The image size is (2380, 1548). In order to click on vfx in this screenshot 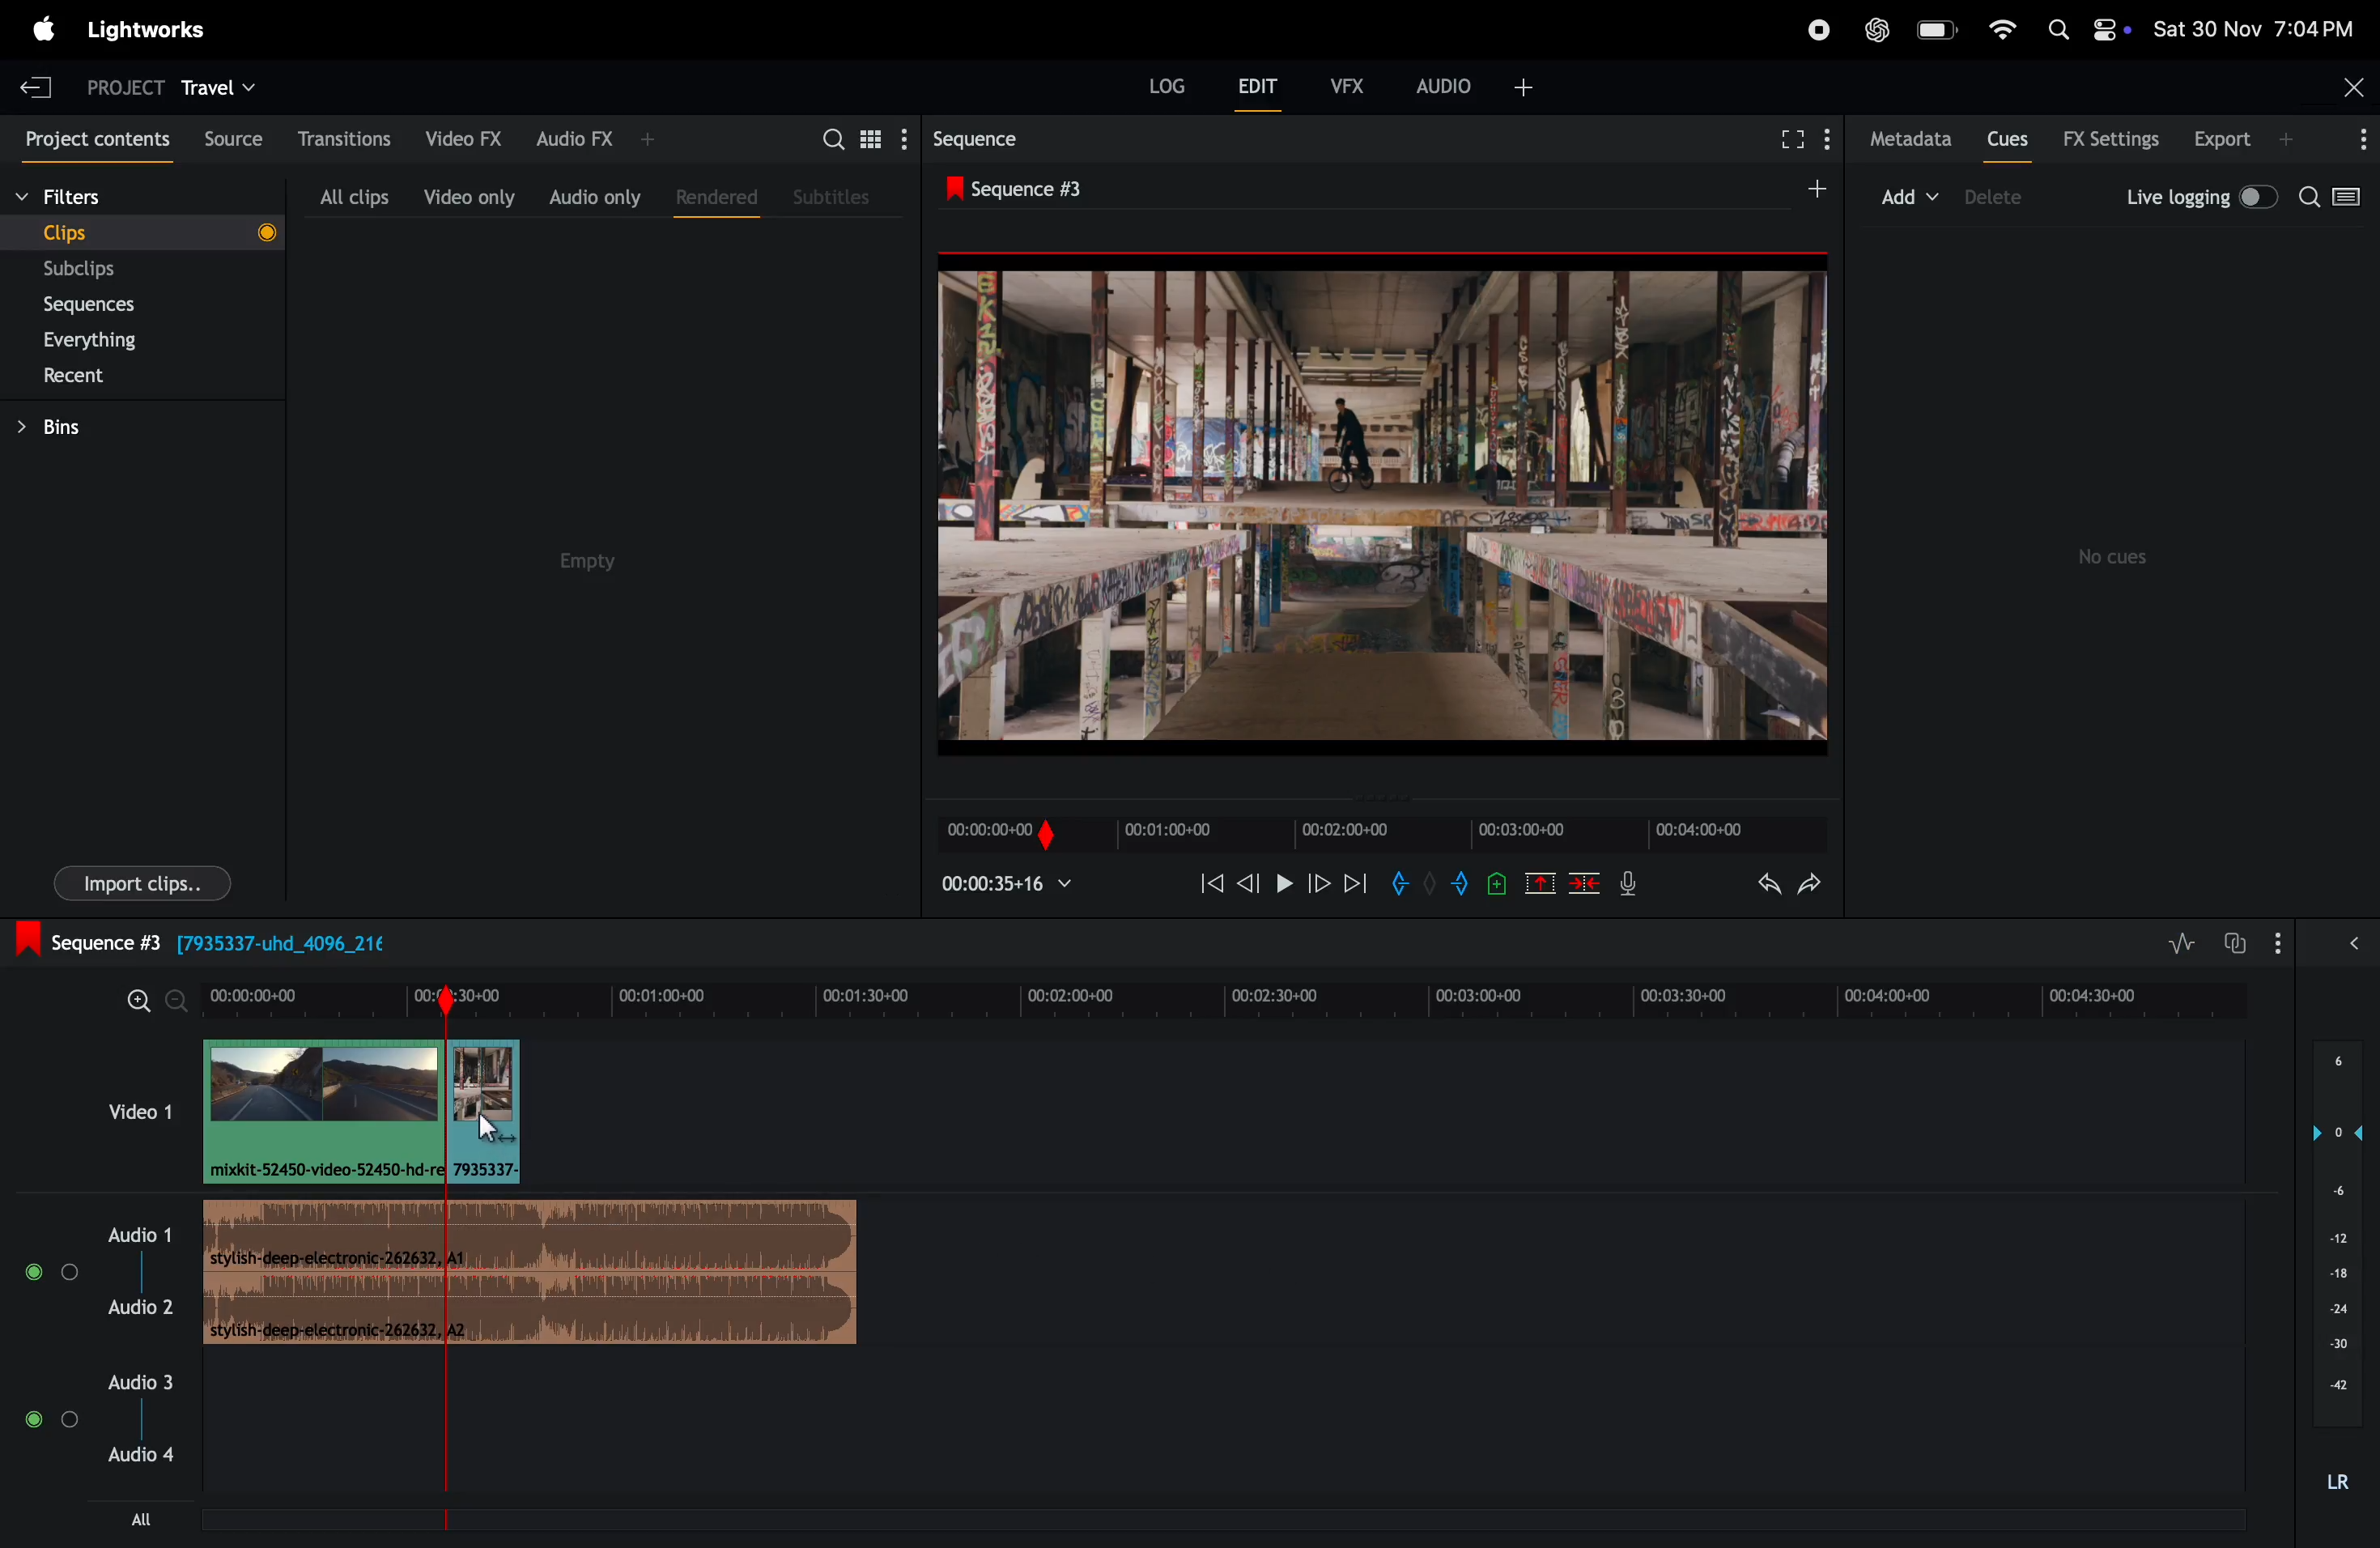, I will do `click(1353, 88)`.